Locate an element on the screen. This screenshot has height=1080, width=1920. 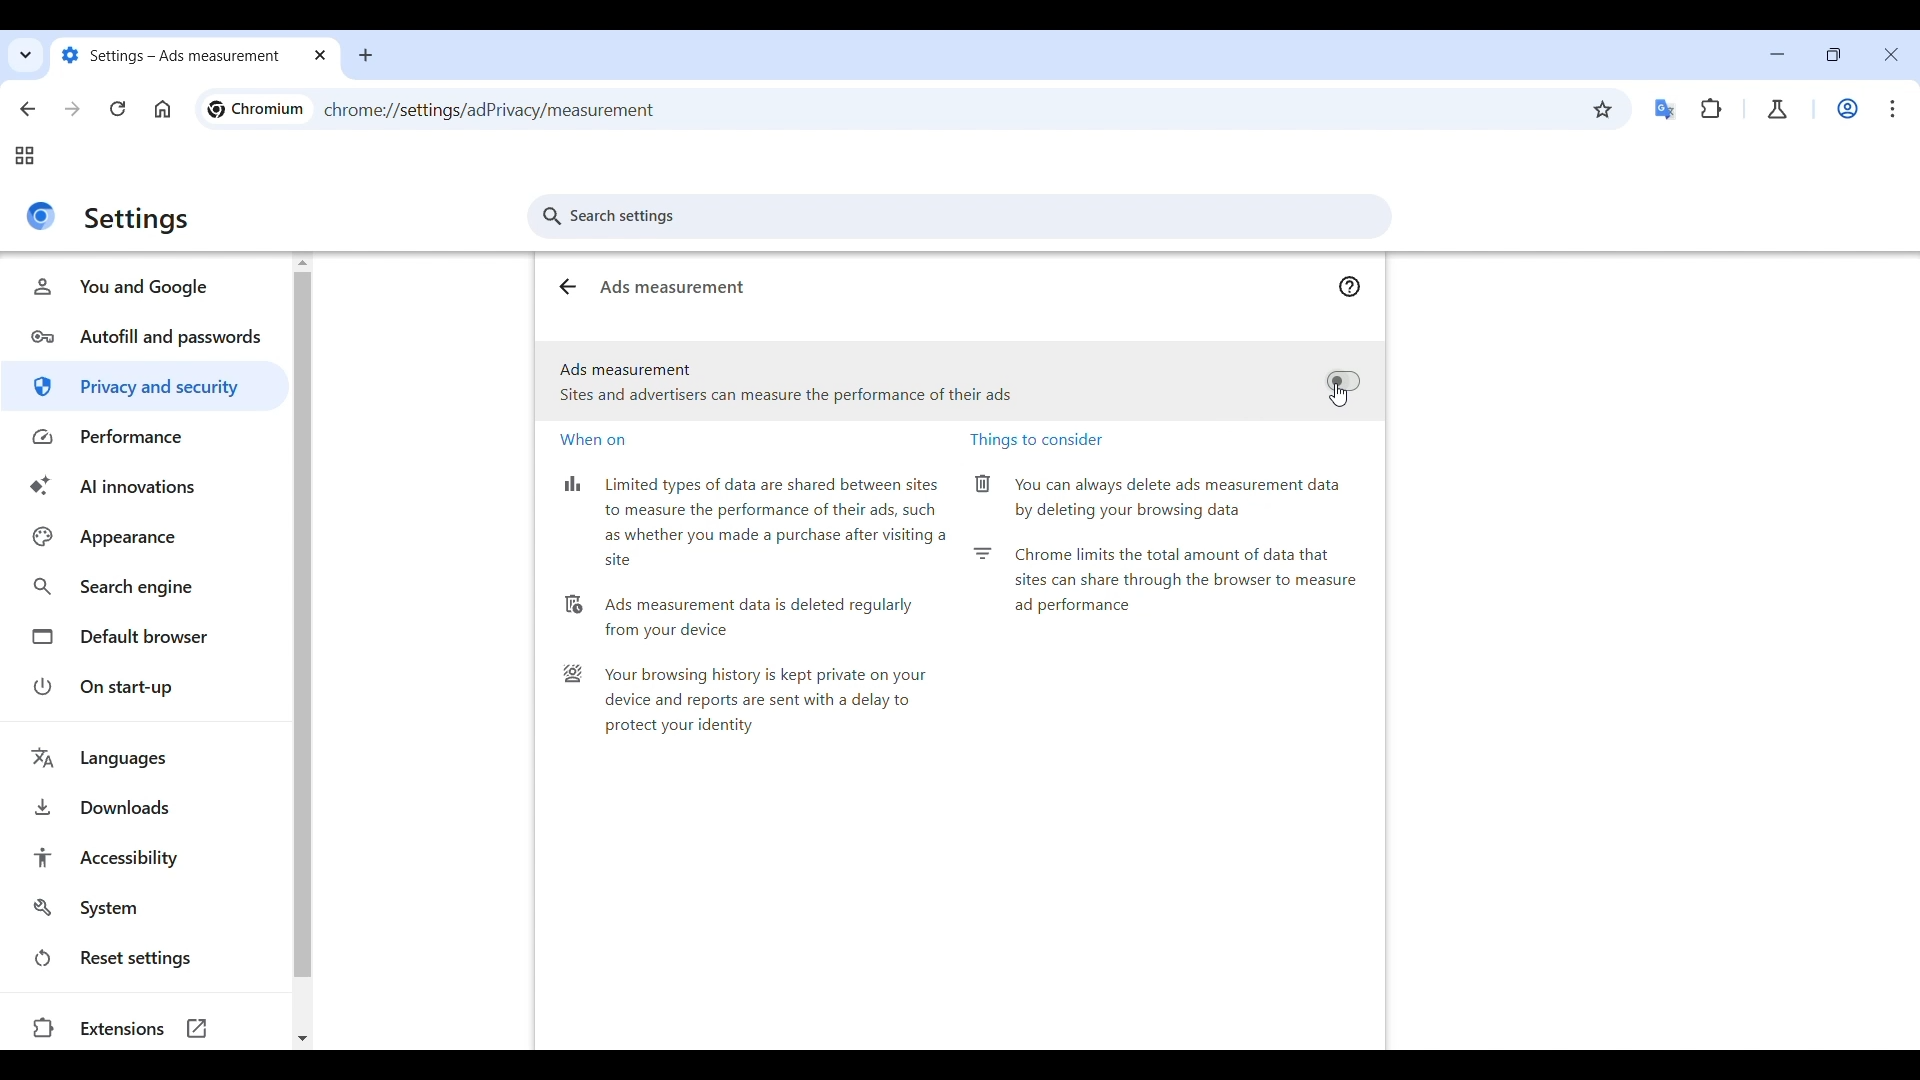
selection cursor is located at coordinates (1341, 396).